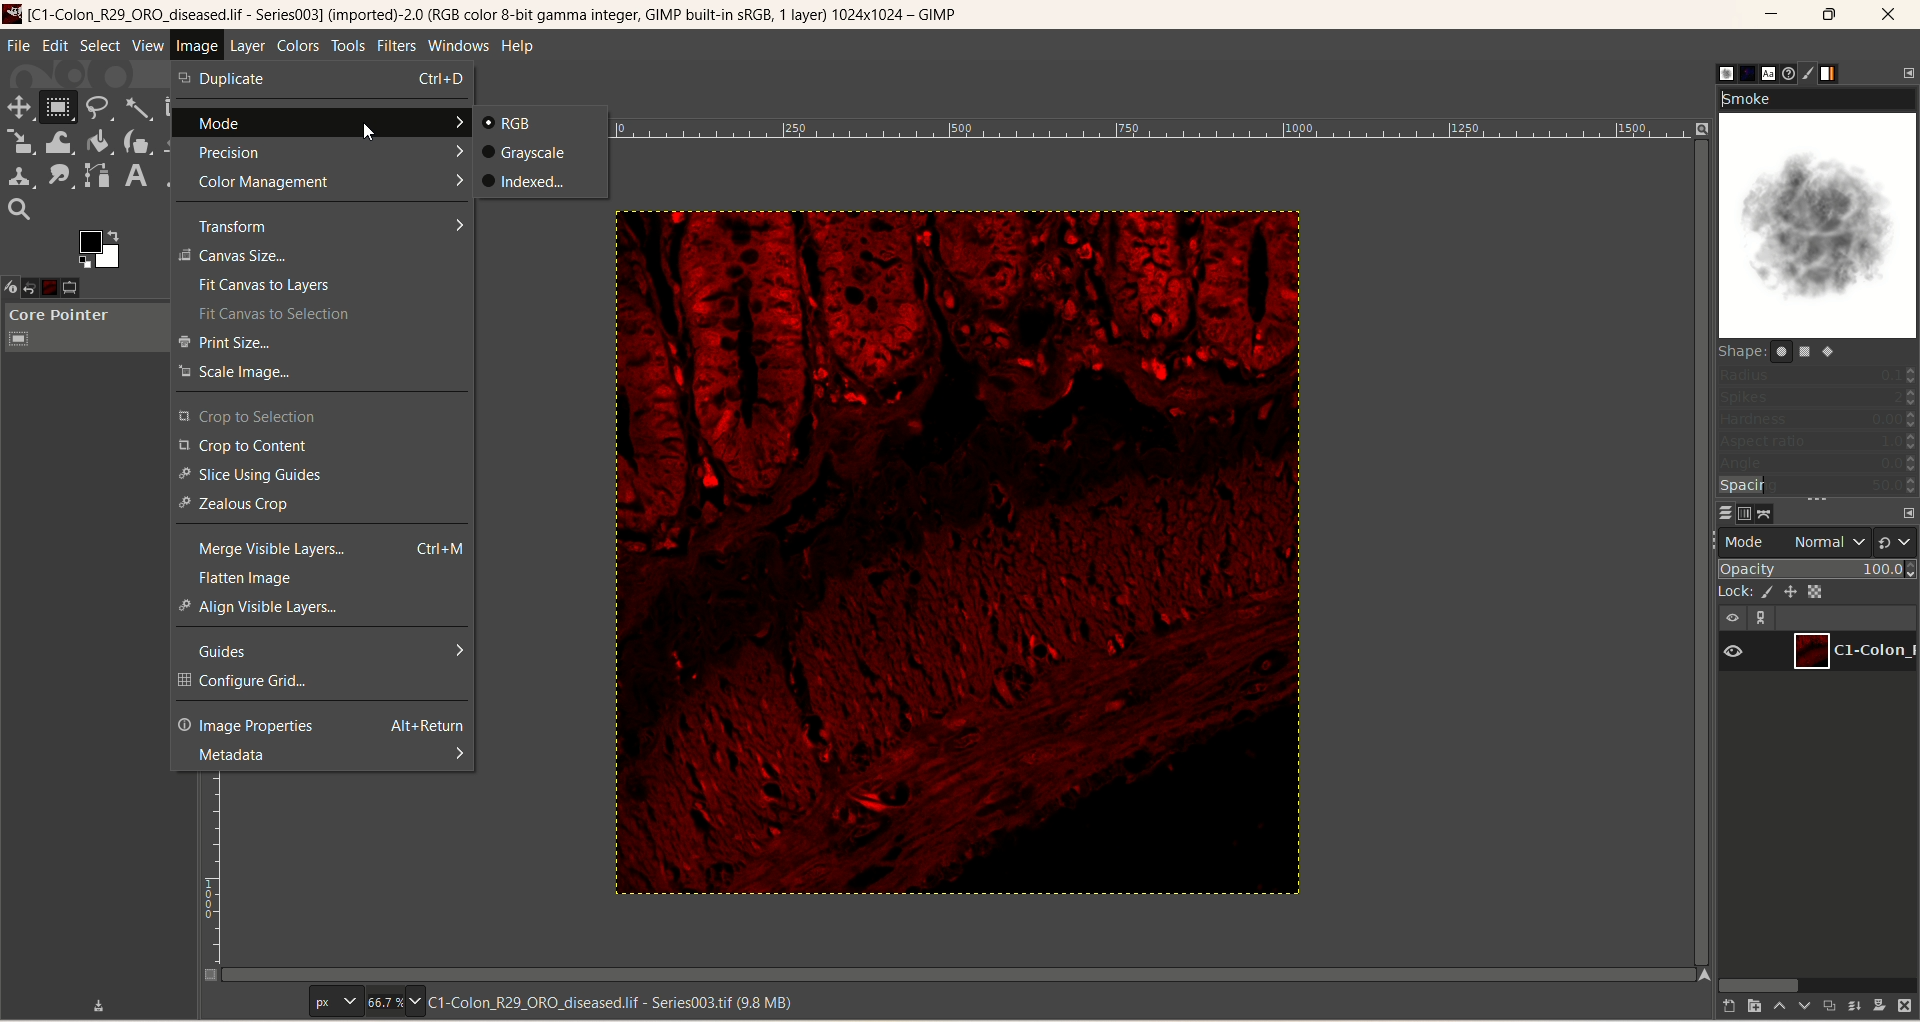 This screenshot has height=1022, width=1920. I want to click on fuzzy select tool, so click(137, 104).